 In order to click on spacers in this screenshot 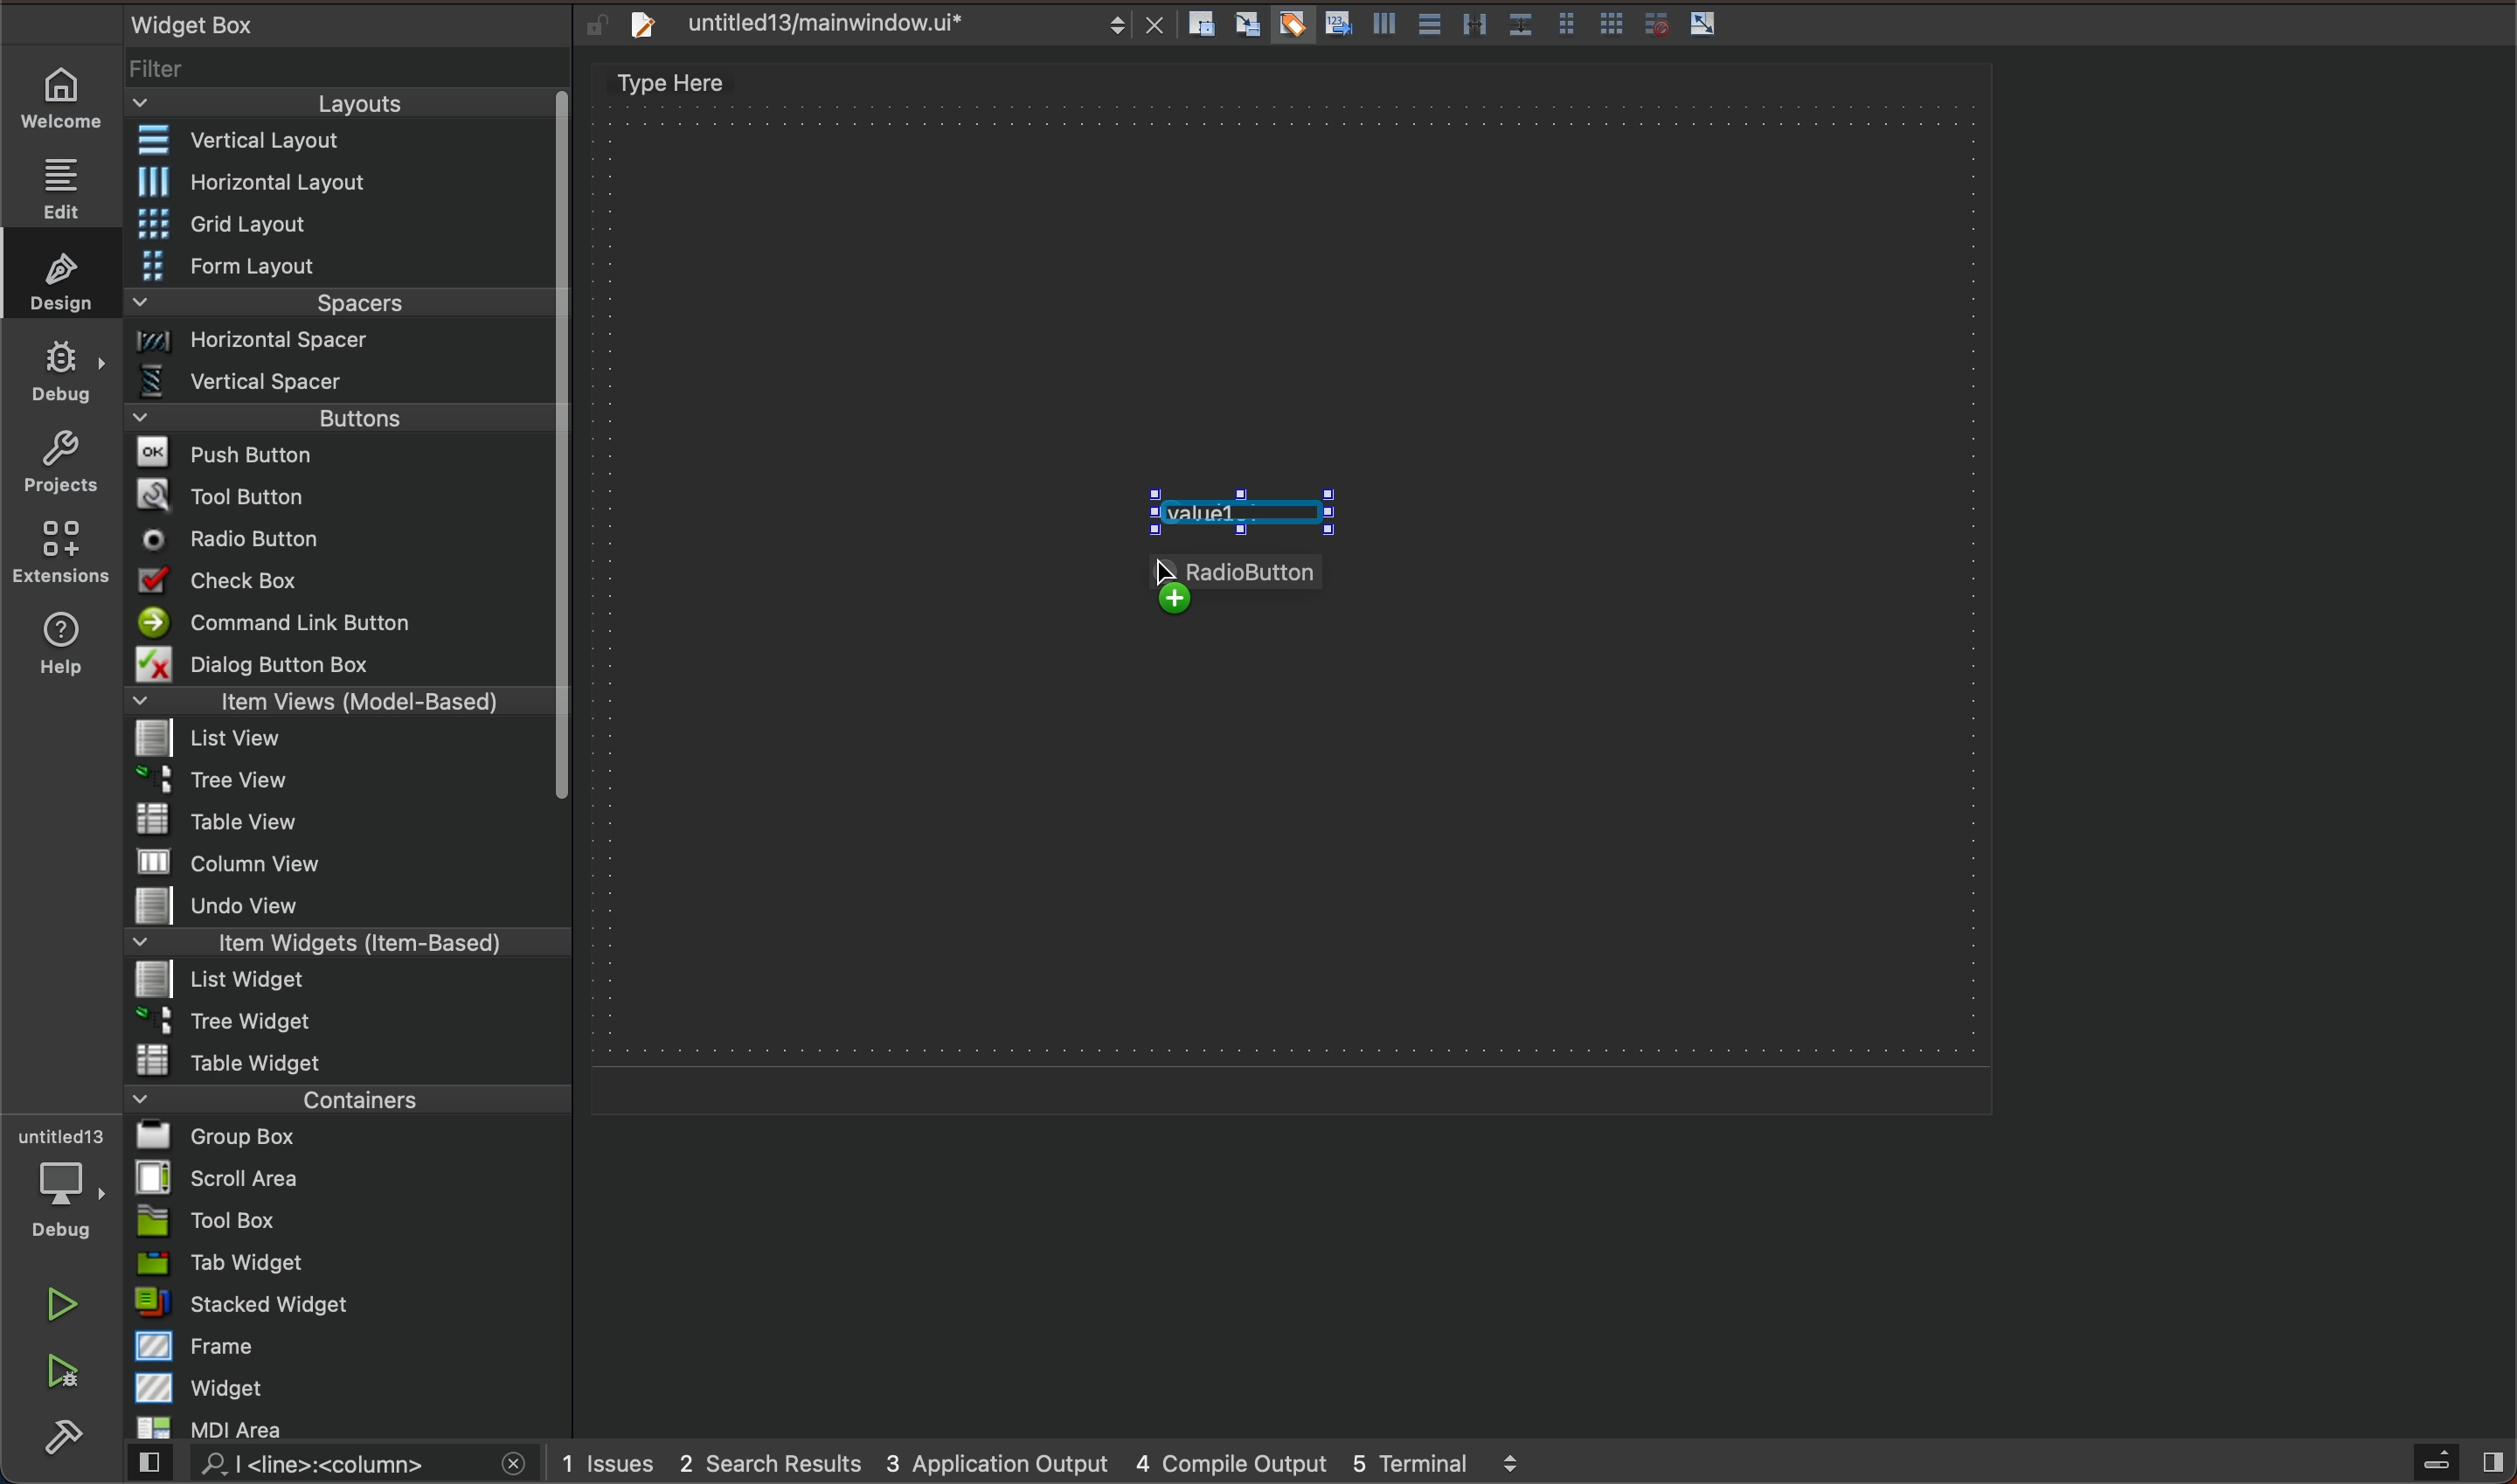, I will do `click(342, 310)`.